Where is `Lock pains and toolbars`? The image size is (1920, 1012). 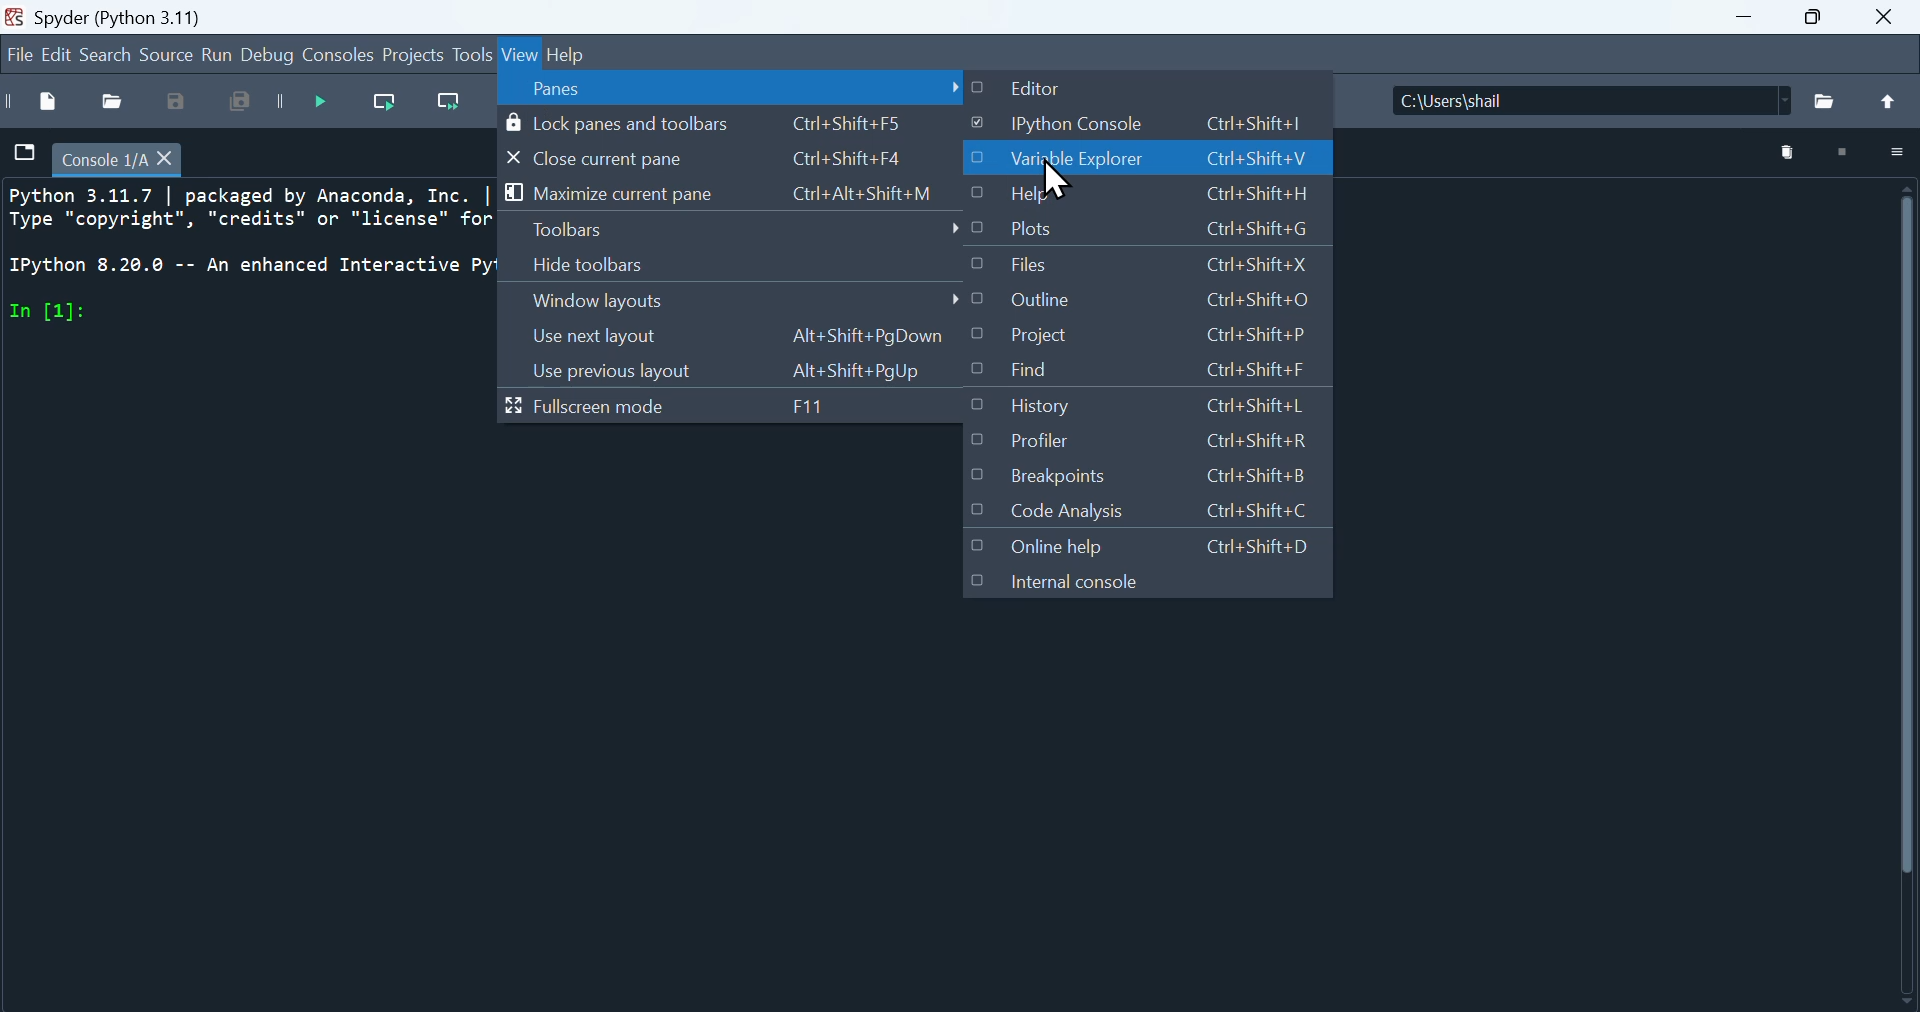 Lock pains and toolbars is located at coordinates (729, 124).